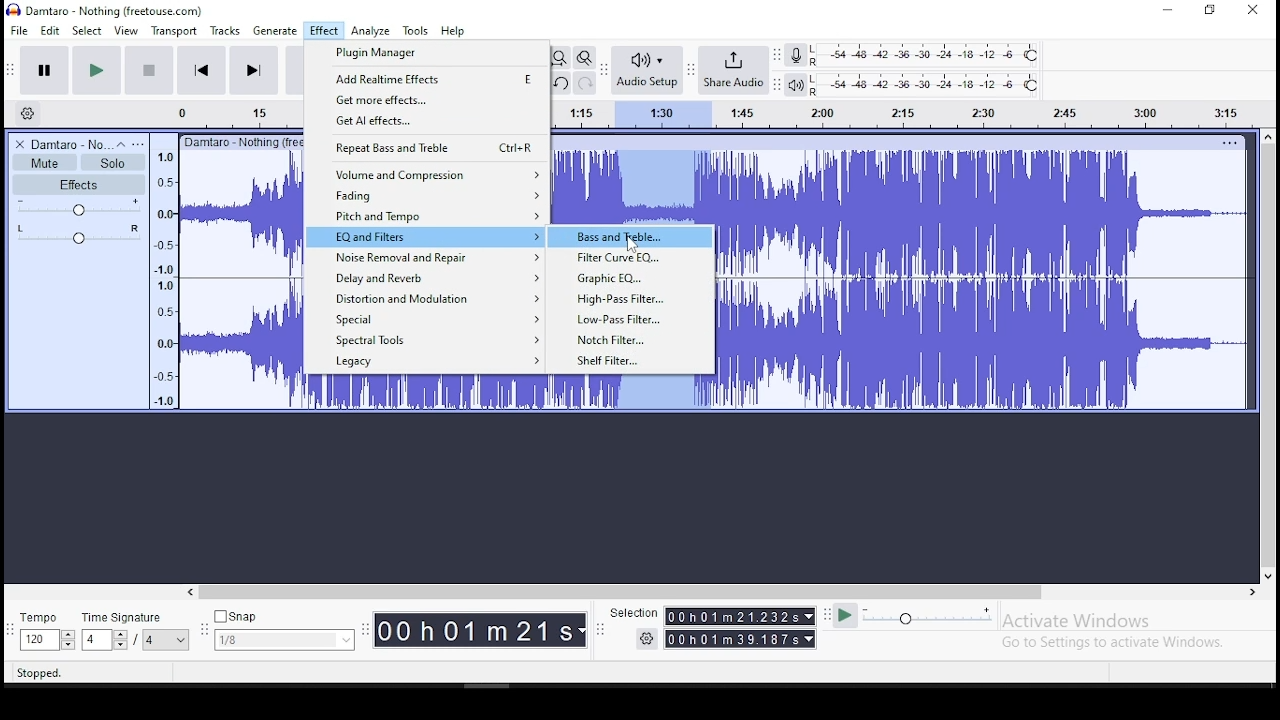 The image size is (1280, 720). I want to click on share audio, so click(735, 72).